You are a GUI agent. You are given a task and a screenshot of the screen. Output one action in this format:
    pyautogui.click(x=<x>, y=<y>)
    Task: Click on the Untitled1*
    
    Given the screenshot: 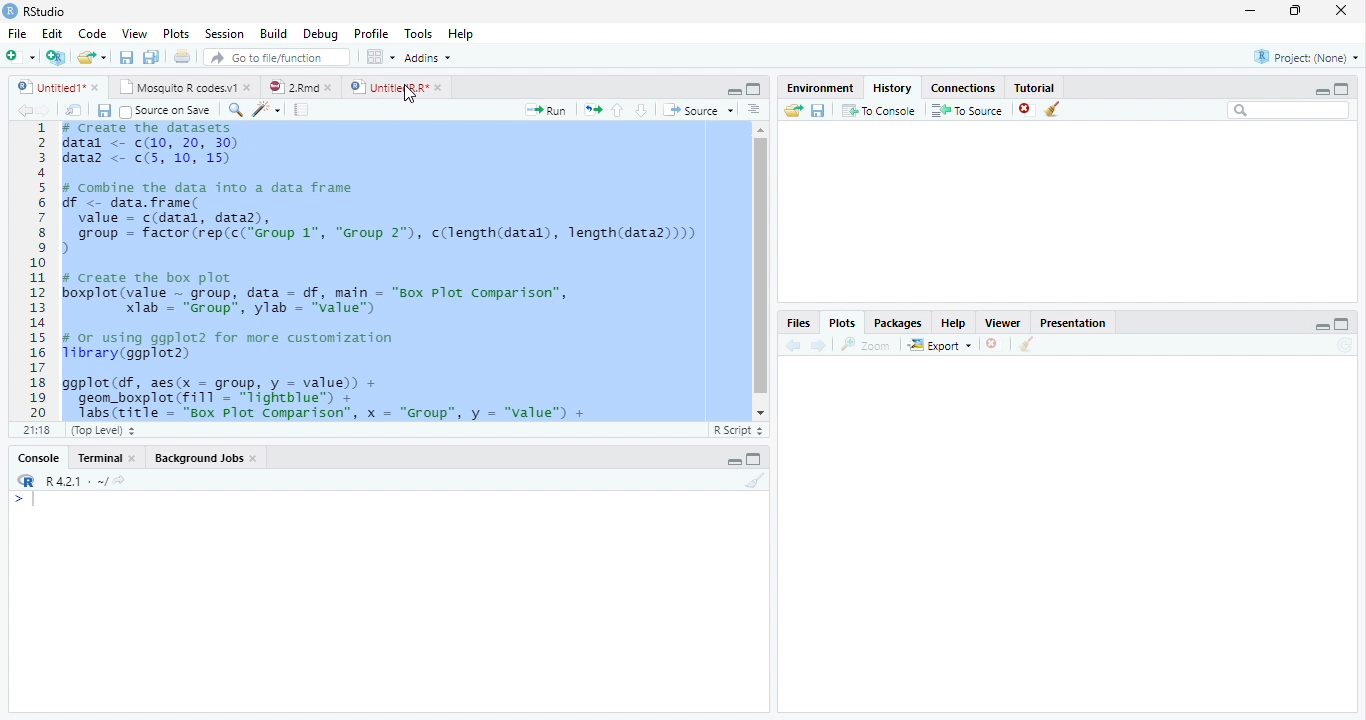 What is the action you would take?
    pyautogui.click(x=49, y=87)
    